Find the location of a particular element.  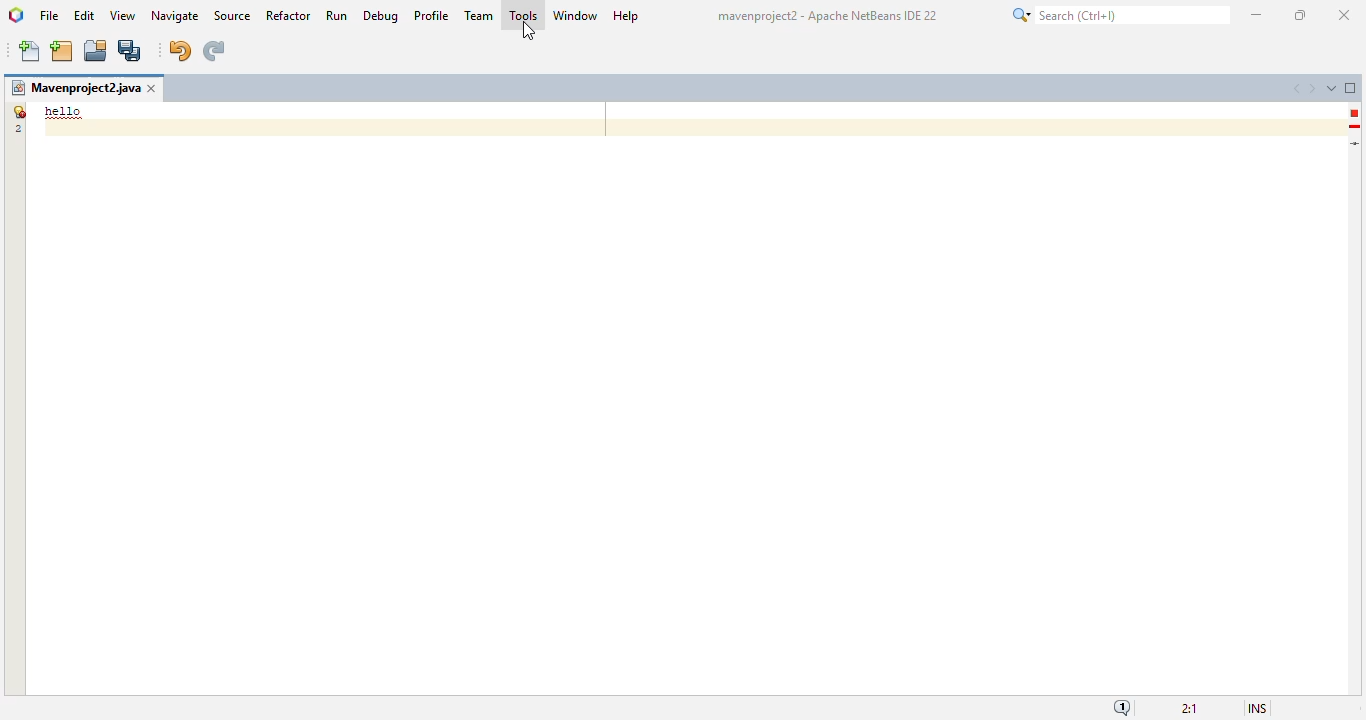

help is located at coordinates (627, 17).